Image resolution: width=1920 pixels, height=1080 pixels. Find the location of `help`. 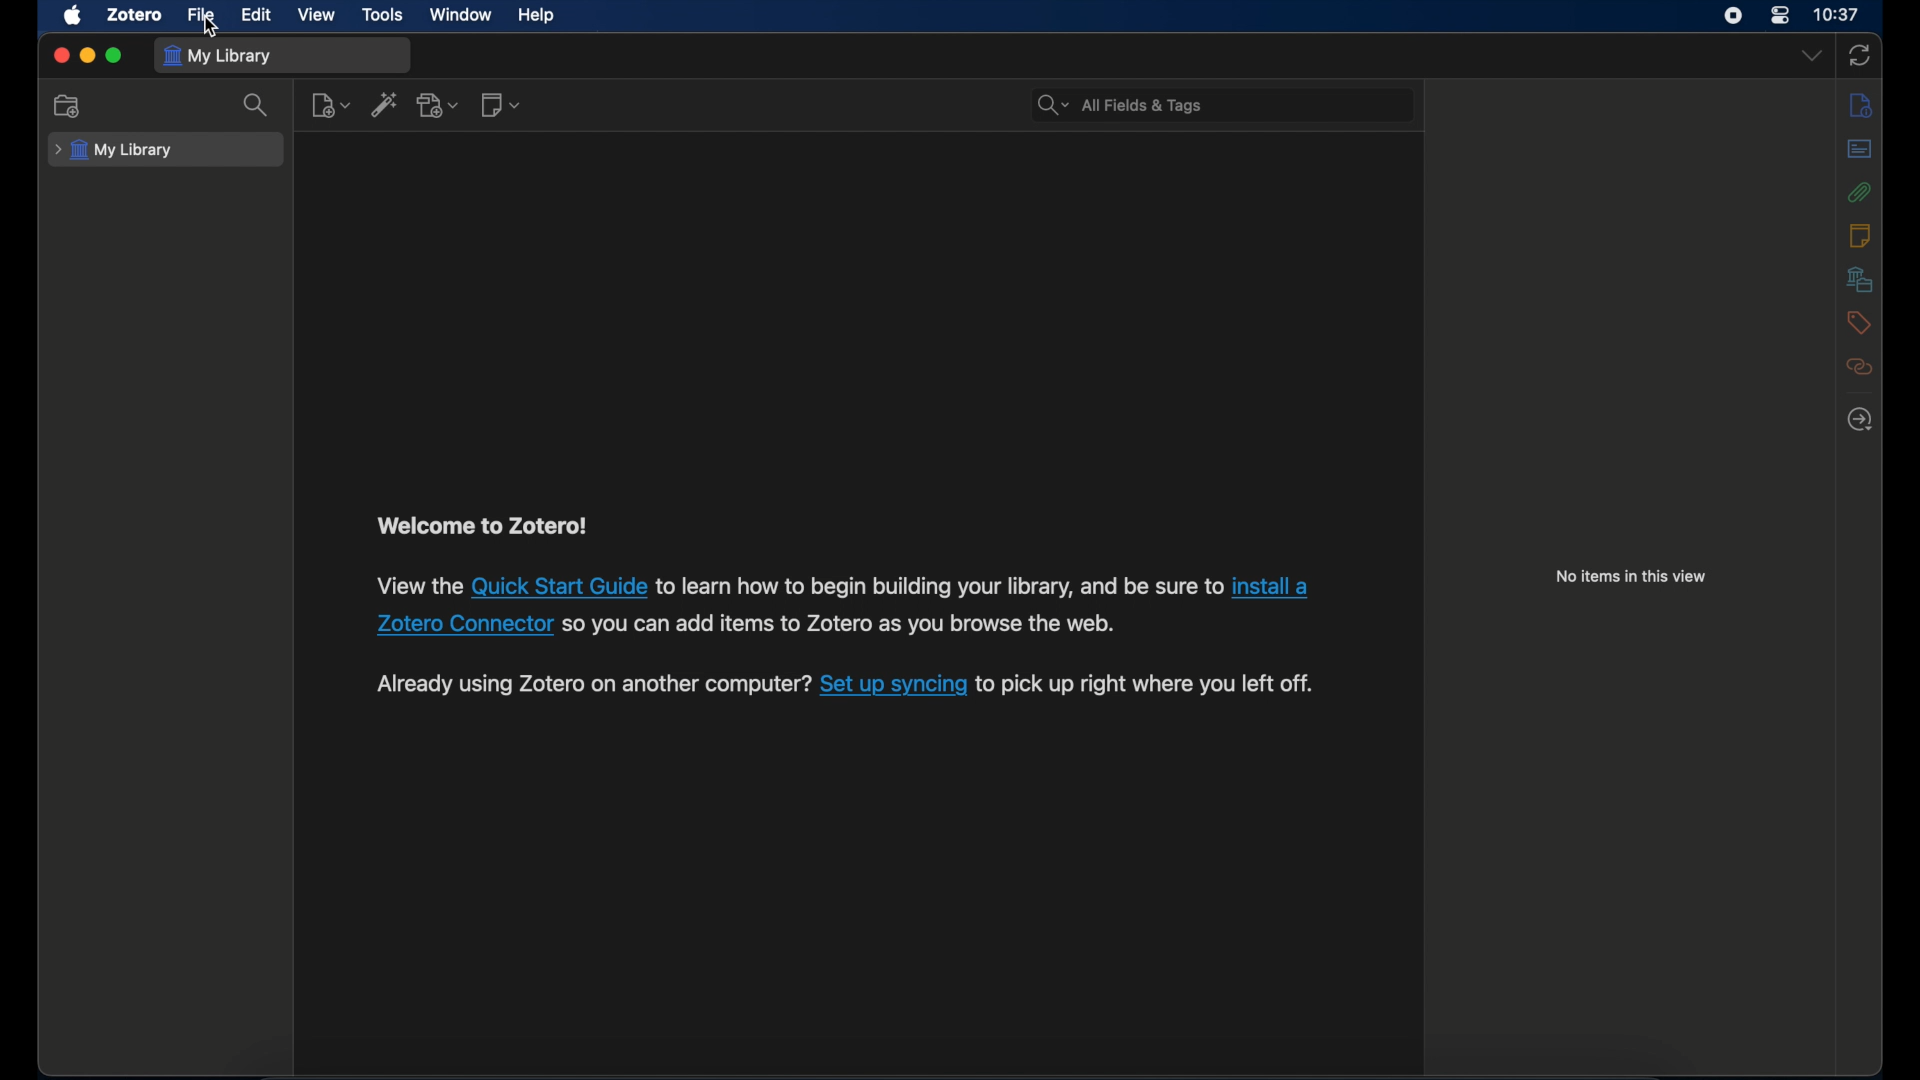

help is located at coordinates (535, 16).